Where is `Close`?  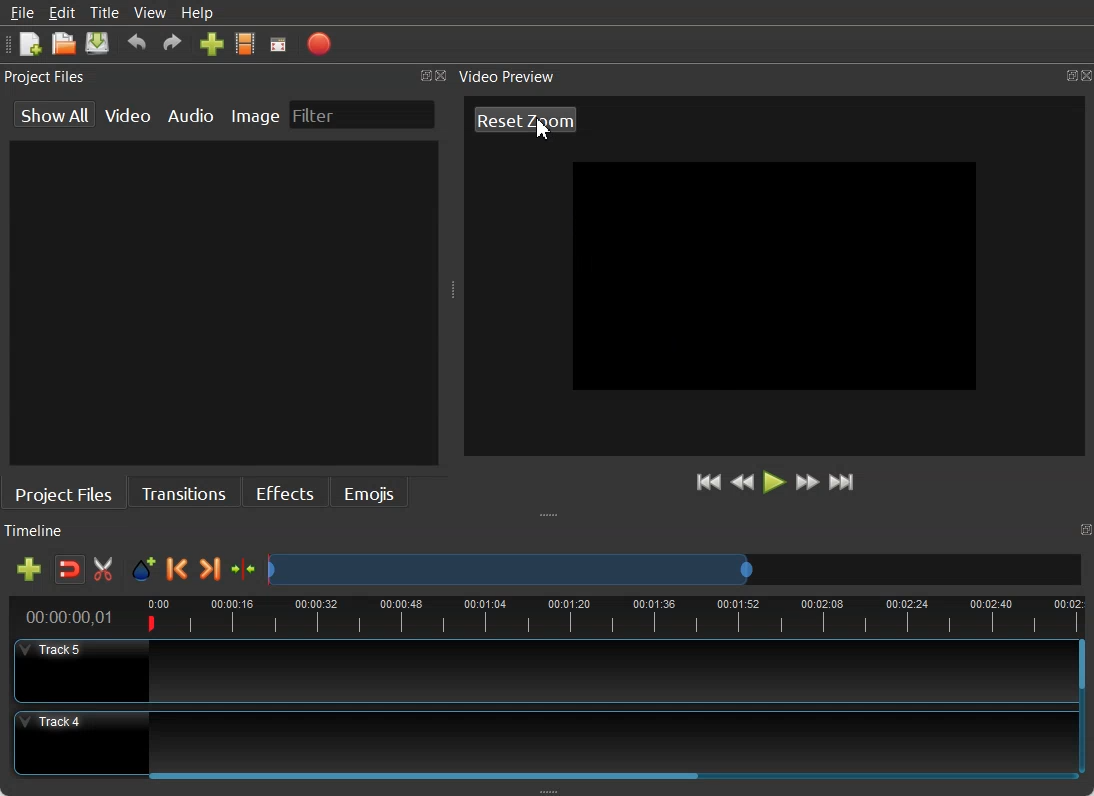 Close is located at coordinates (441, 75).